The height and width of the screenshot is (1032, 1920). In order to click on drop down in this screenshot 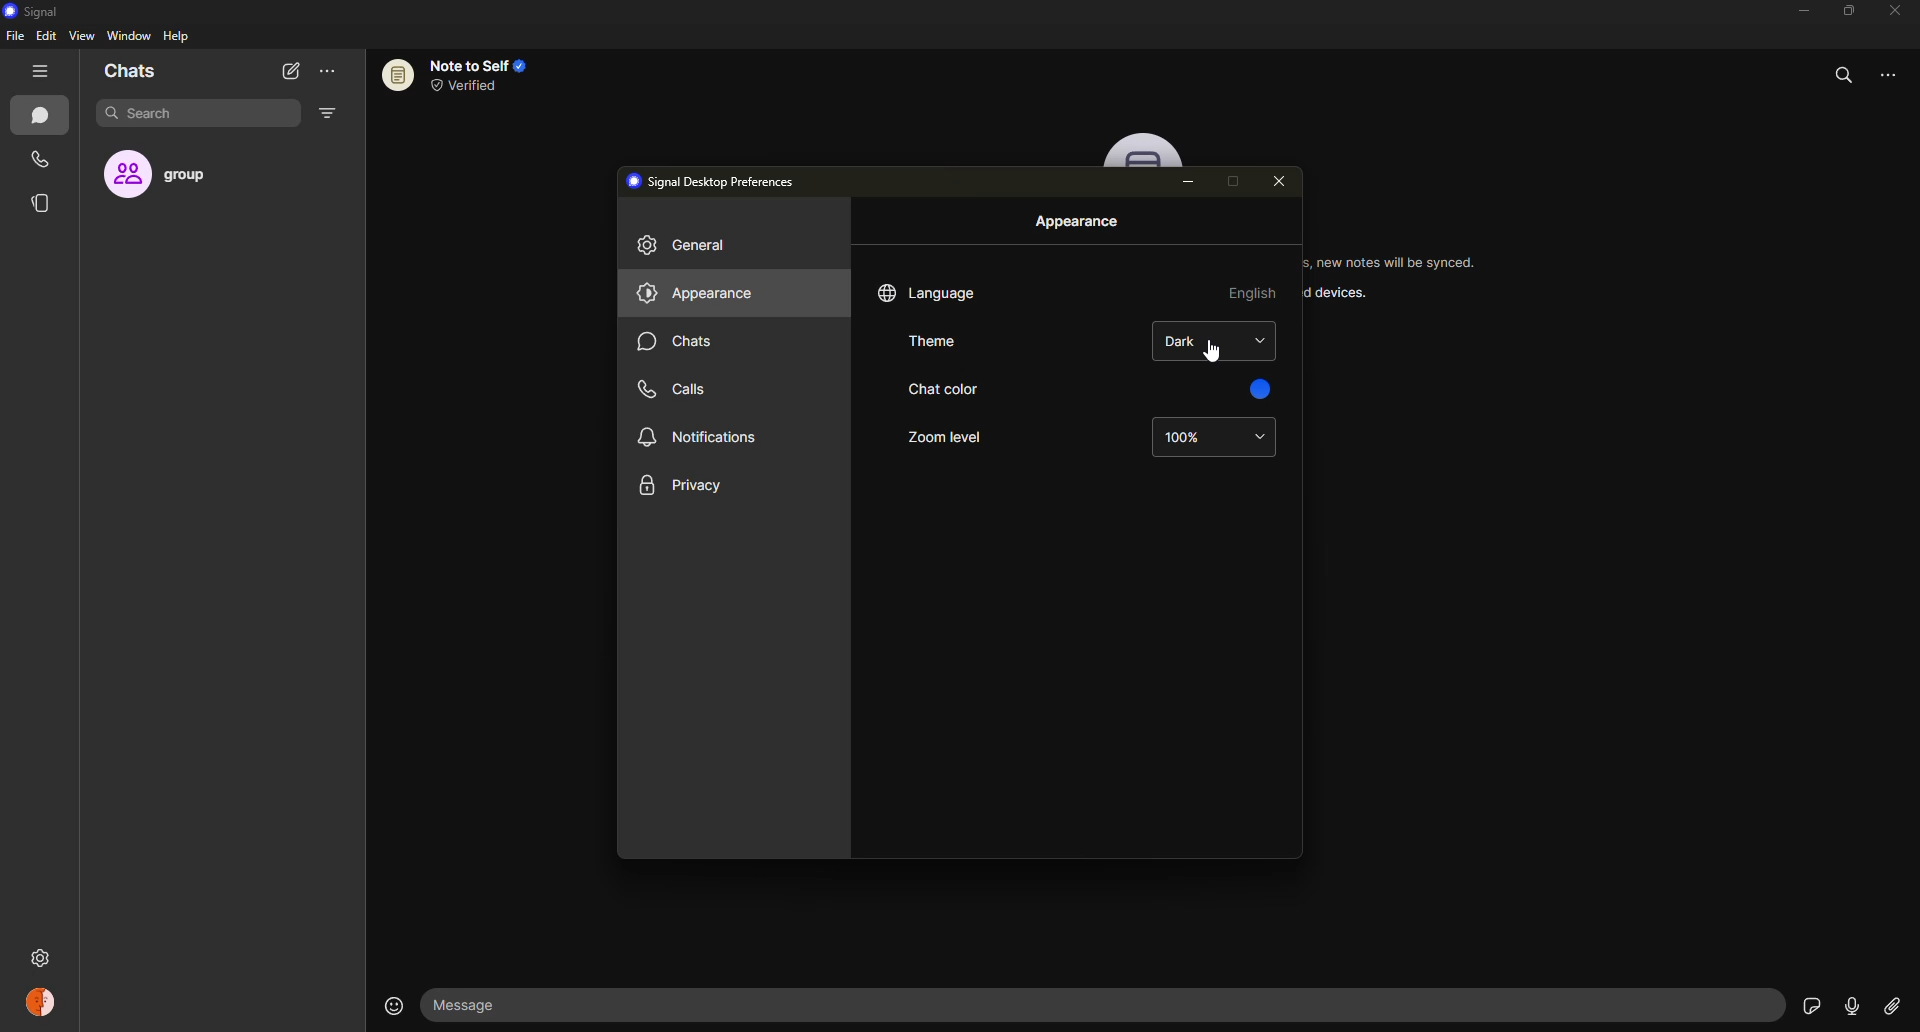, I will do `click(1261, 340)`.